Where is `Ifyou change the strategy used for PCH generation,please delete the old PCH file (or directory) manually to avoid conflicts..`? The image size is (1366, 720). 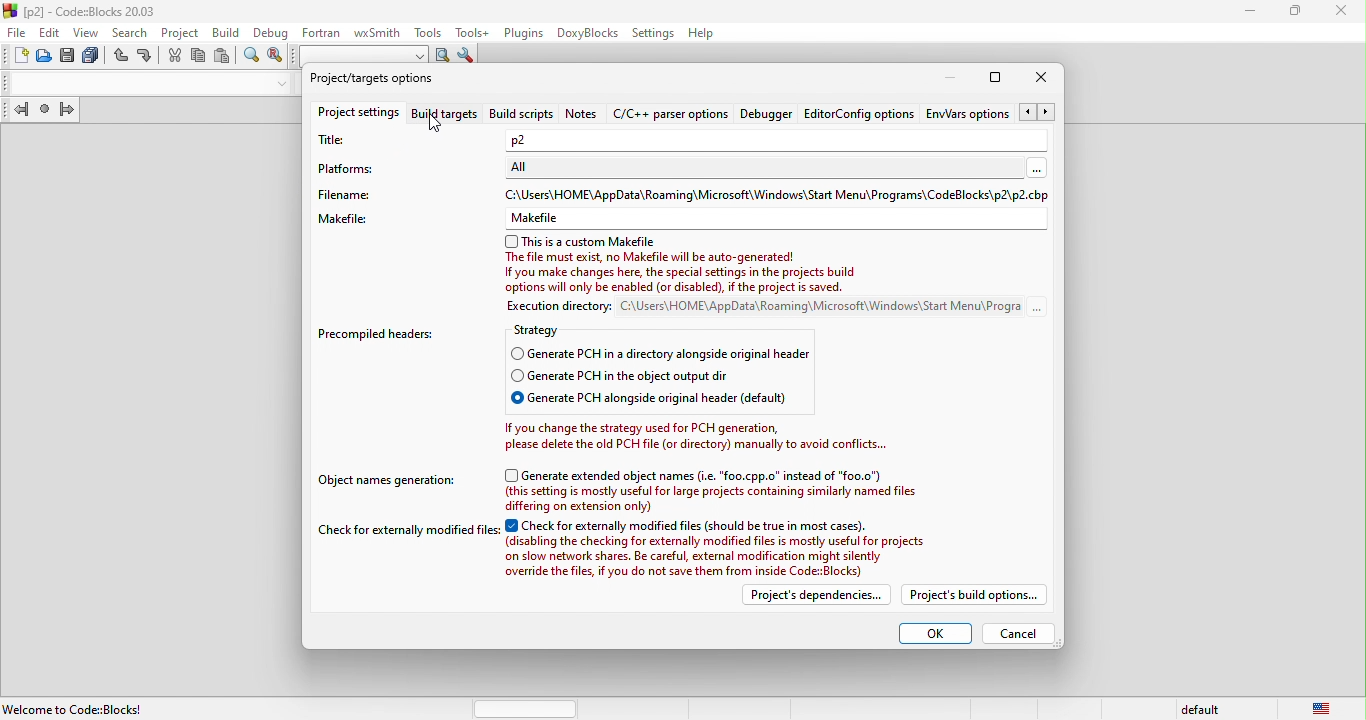 Ifyou change the strategy used for PCH generation,please delete the old PCH file (or directory) manually to avoid conflicts.. is located at coordinates (705, 437).